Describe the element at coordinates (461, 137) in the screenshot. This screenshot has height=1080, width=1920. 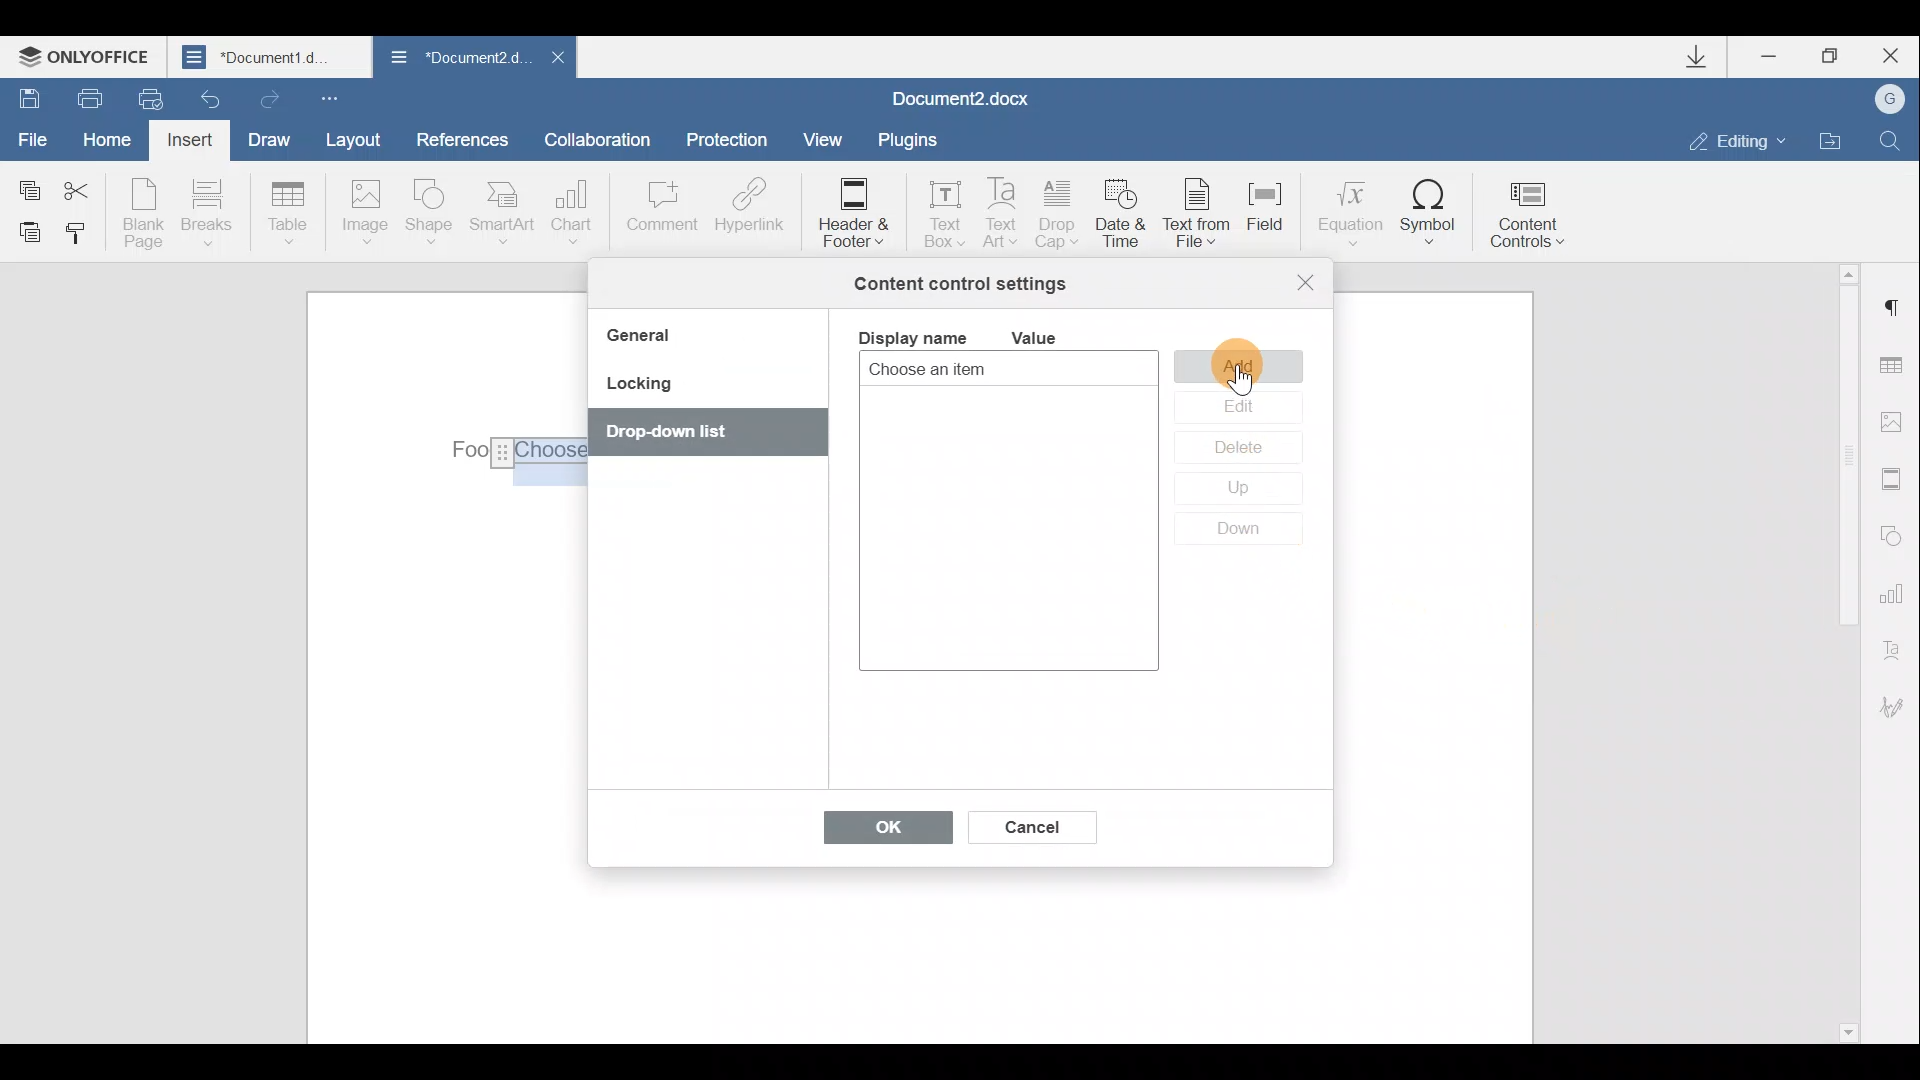
I see `References` at that location.